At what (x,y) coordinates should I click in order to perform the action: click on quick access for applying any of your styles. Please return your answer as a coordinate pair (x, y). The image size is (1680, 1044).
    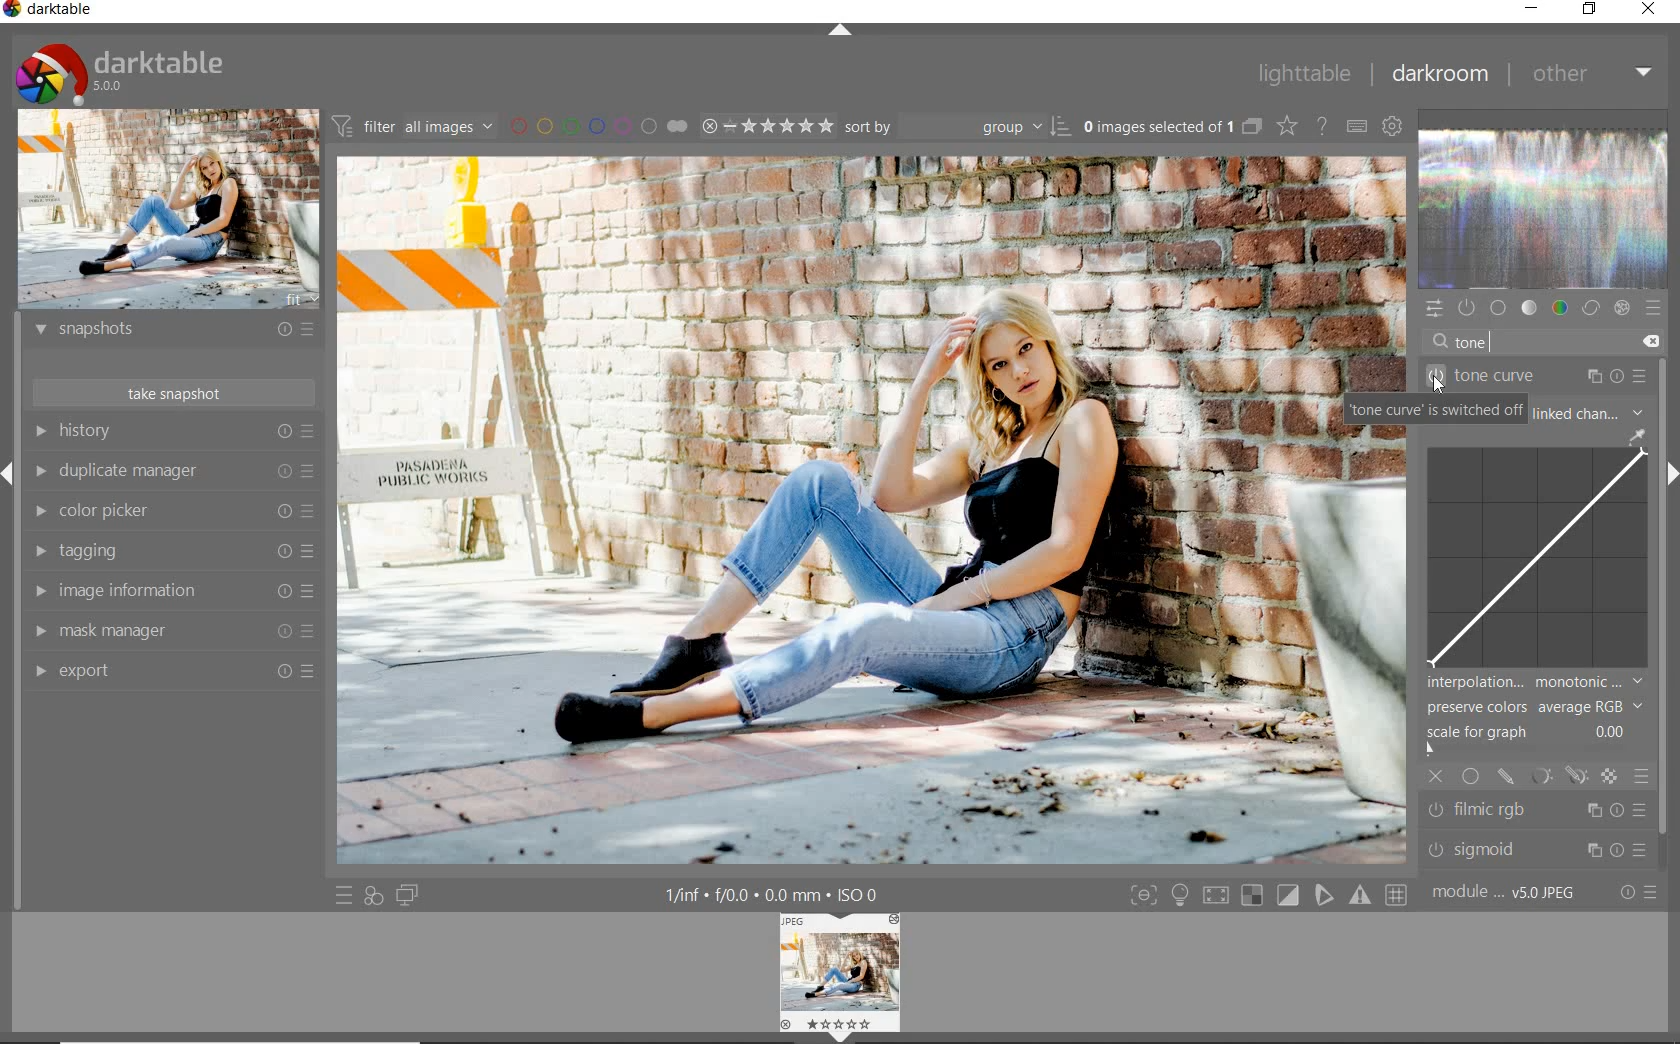
    Looking at the image, I should click on (374, 896).